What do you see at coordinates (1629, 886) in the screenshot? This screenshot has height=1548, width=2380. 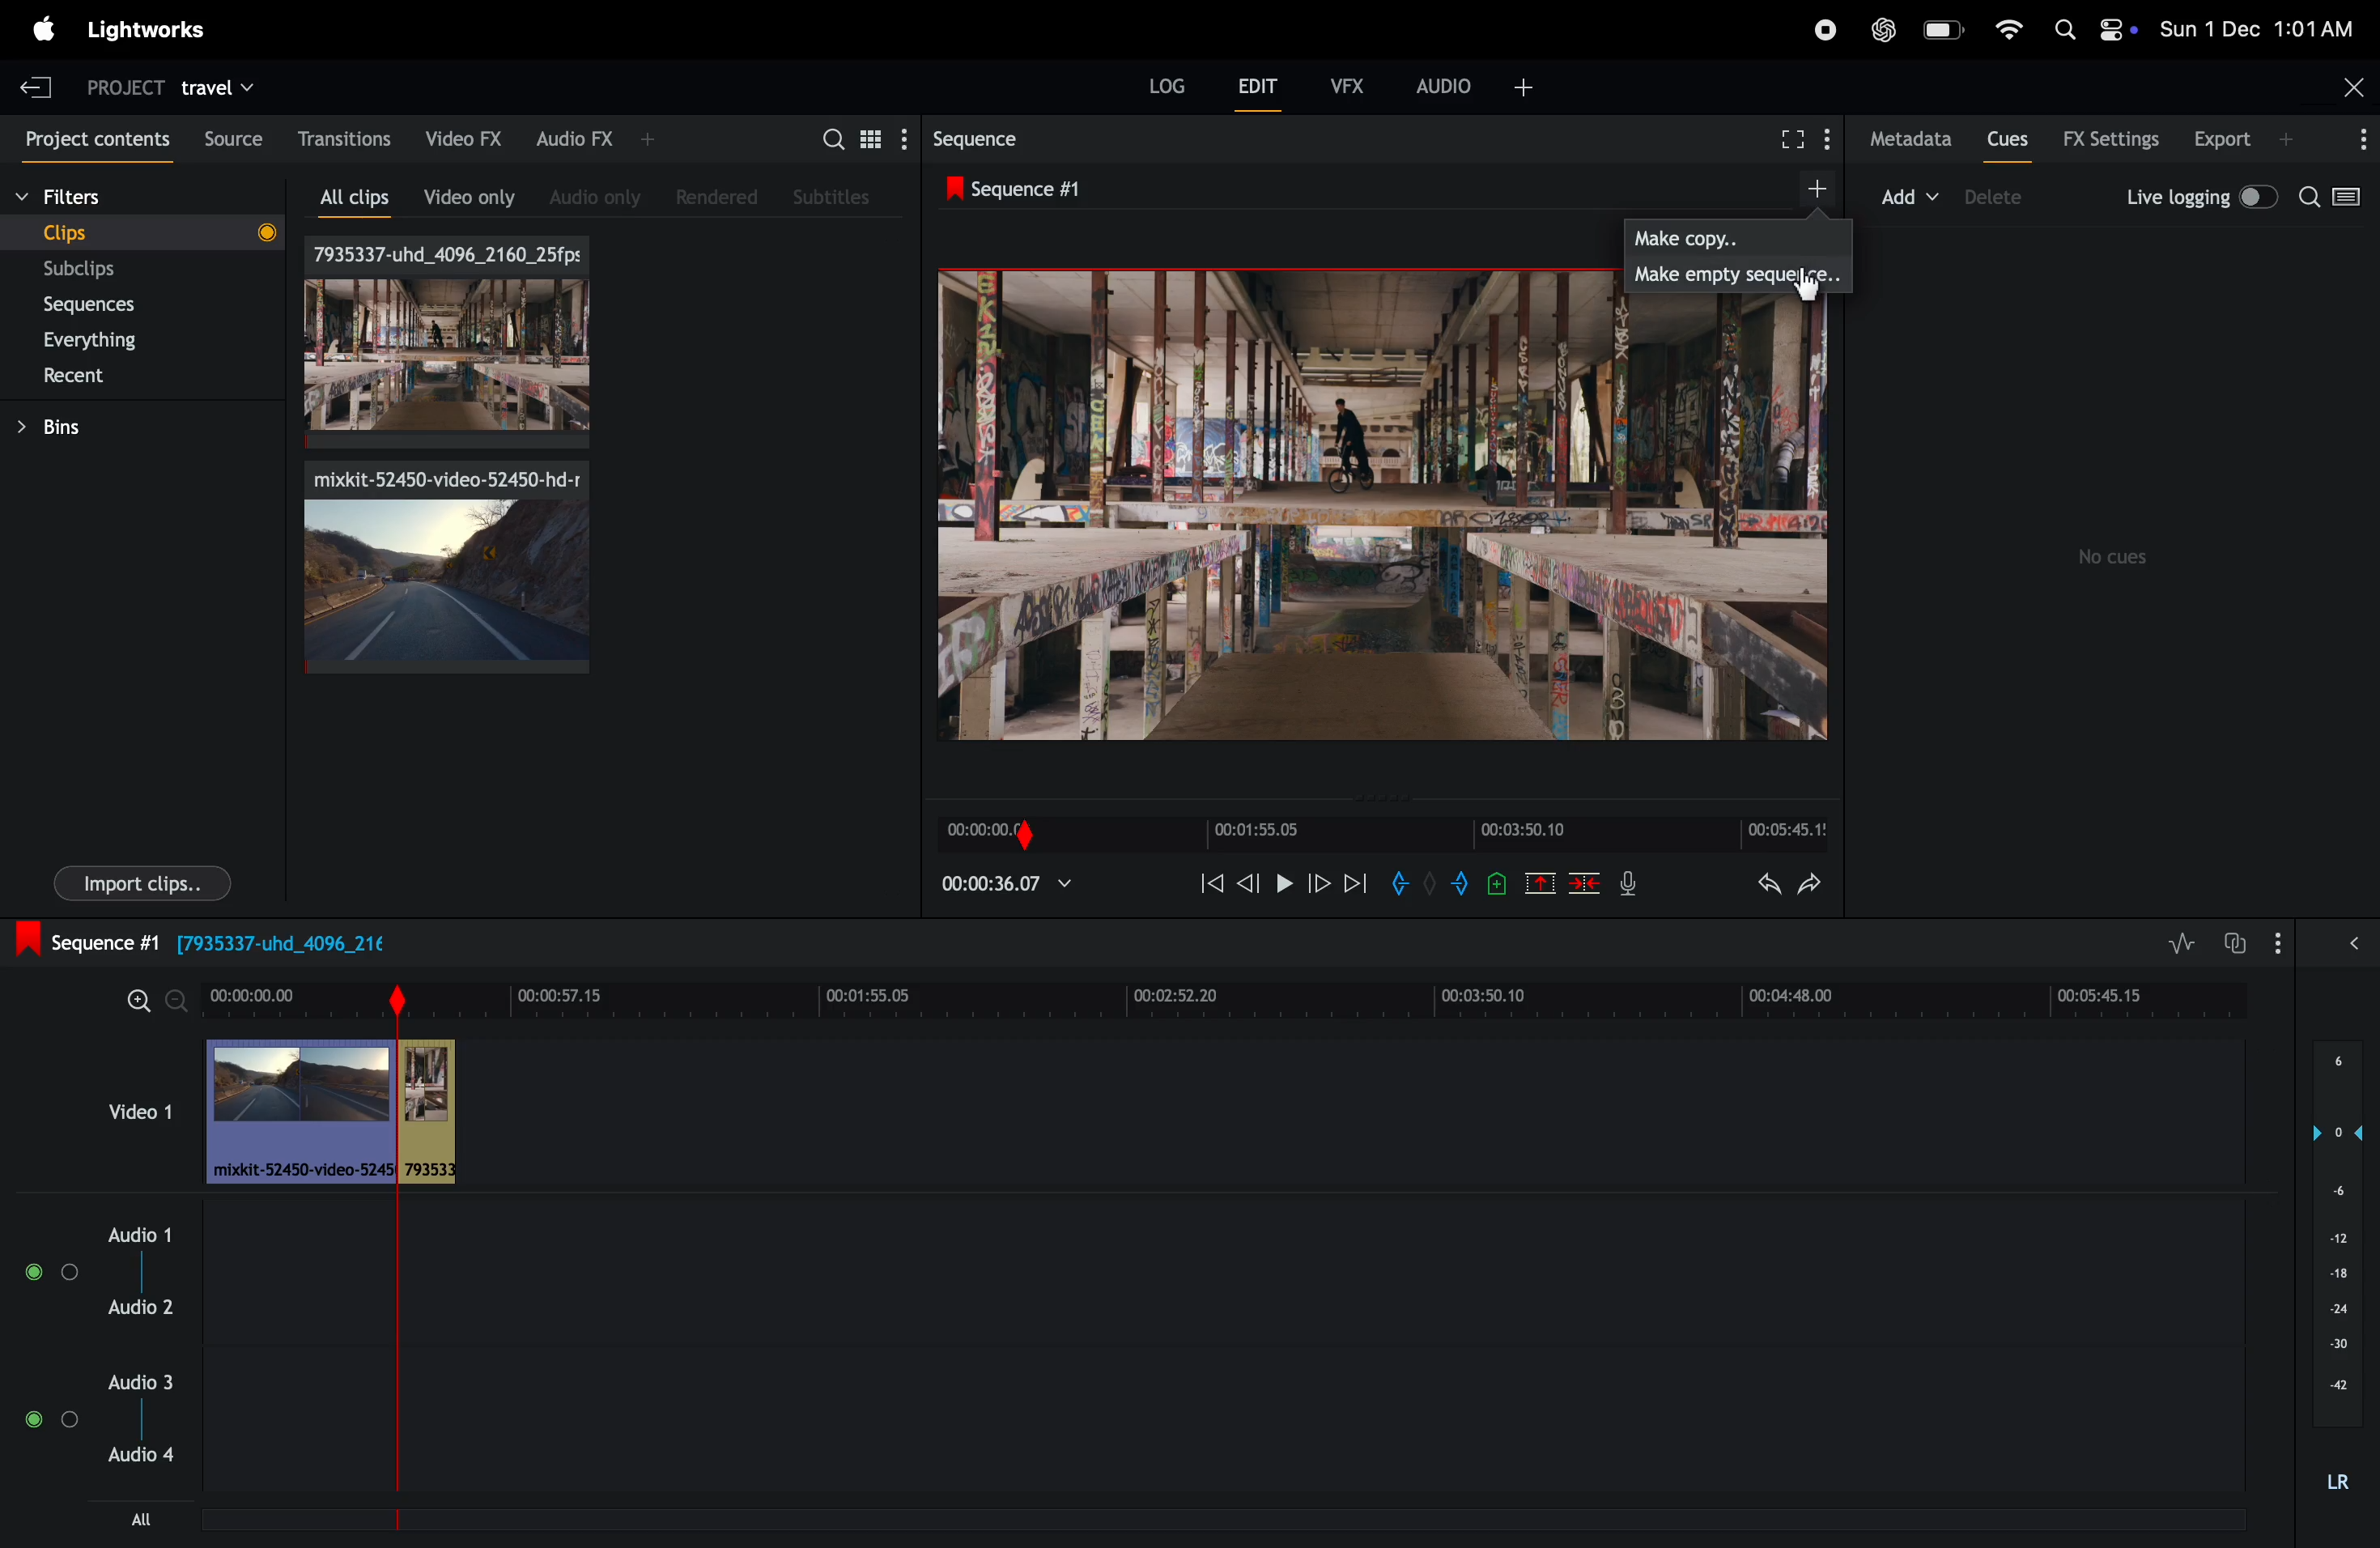 I see `mic` at bounding box center [1629, 886].